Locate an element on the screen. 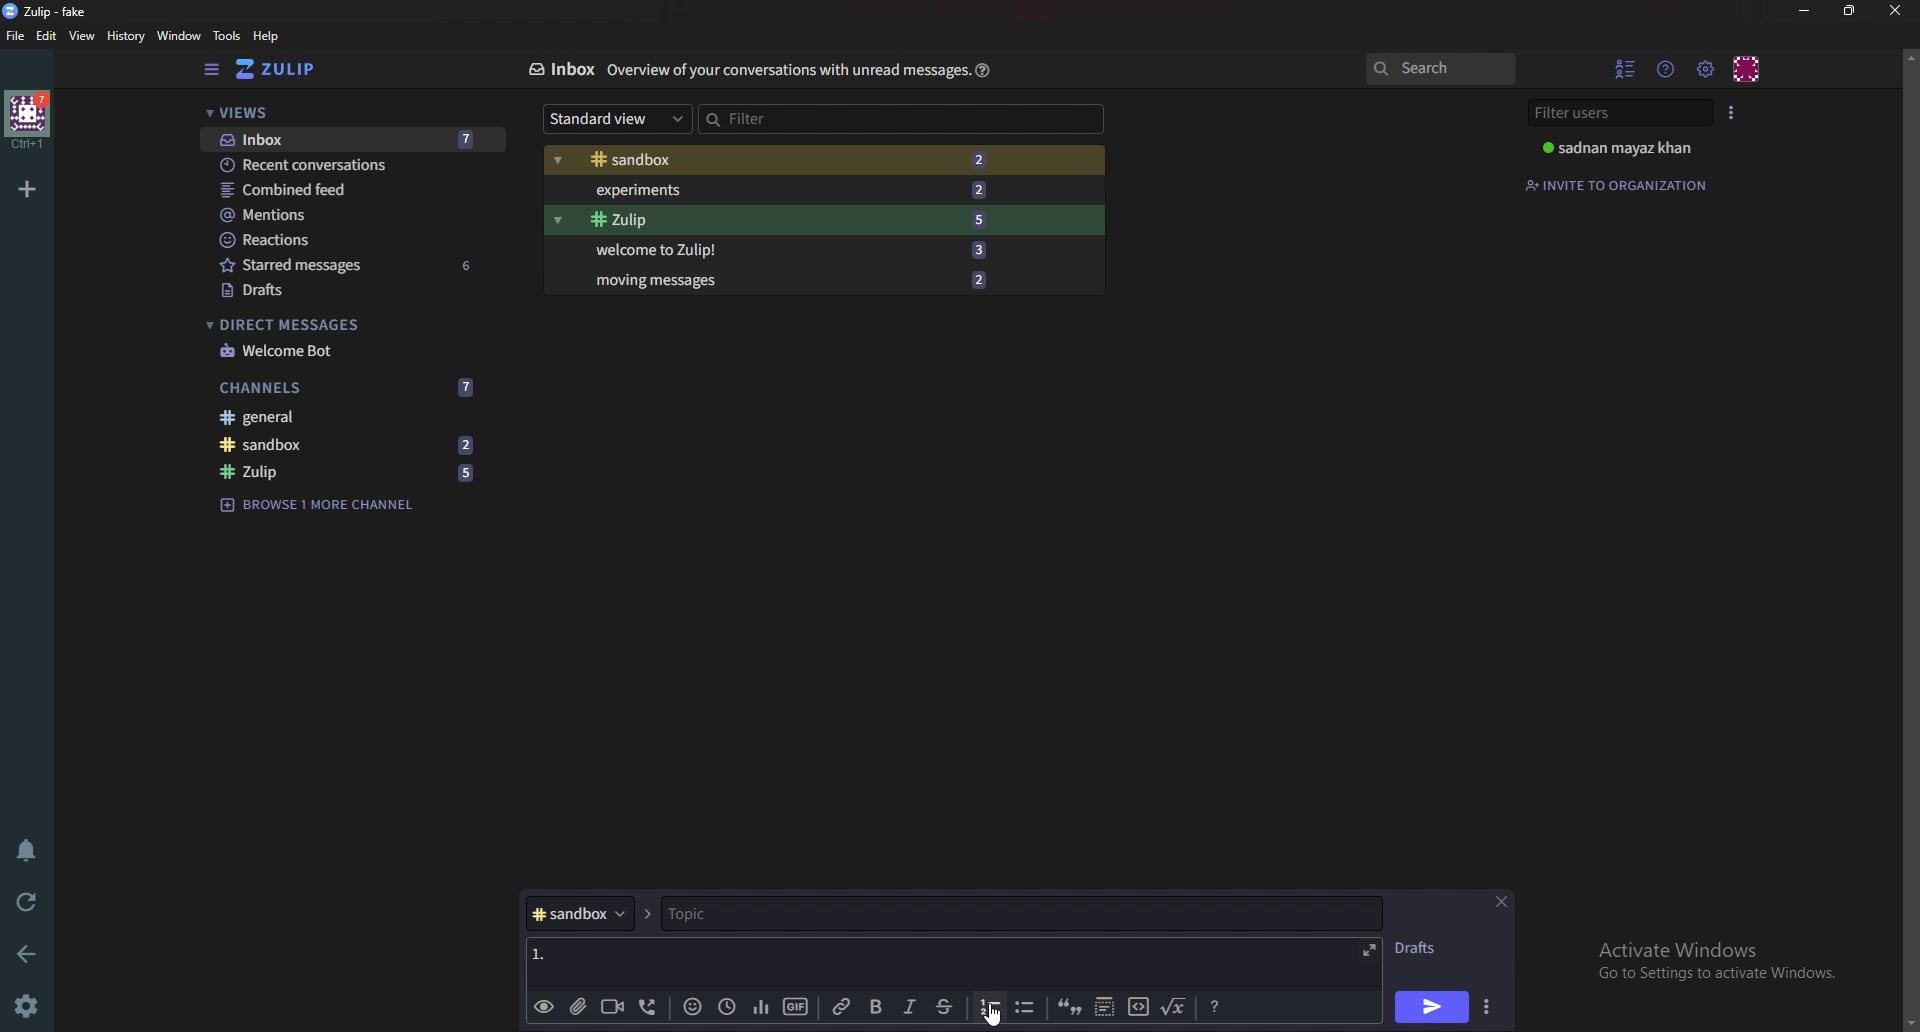 The image size is (1920, 1032). Message formatting is located at coordinates (1214, 1007).